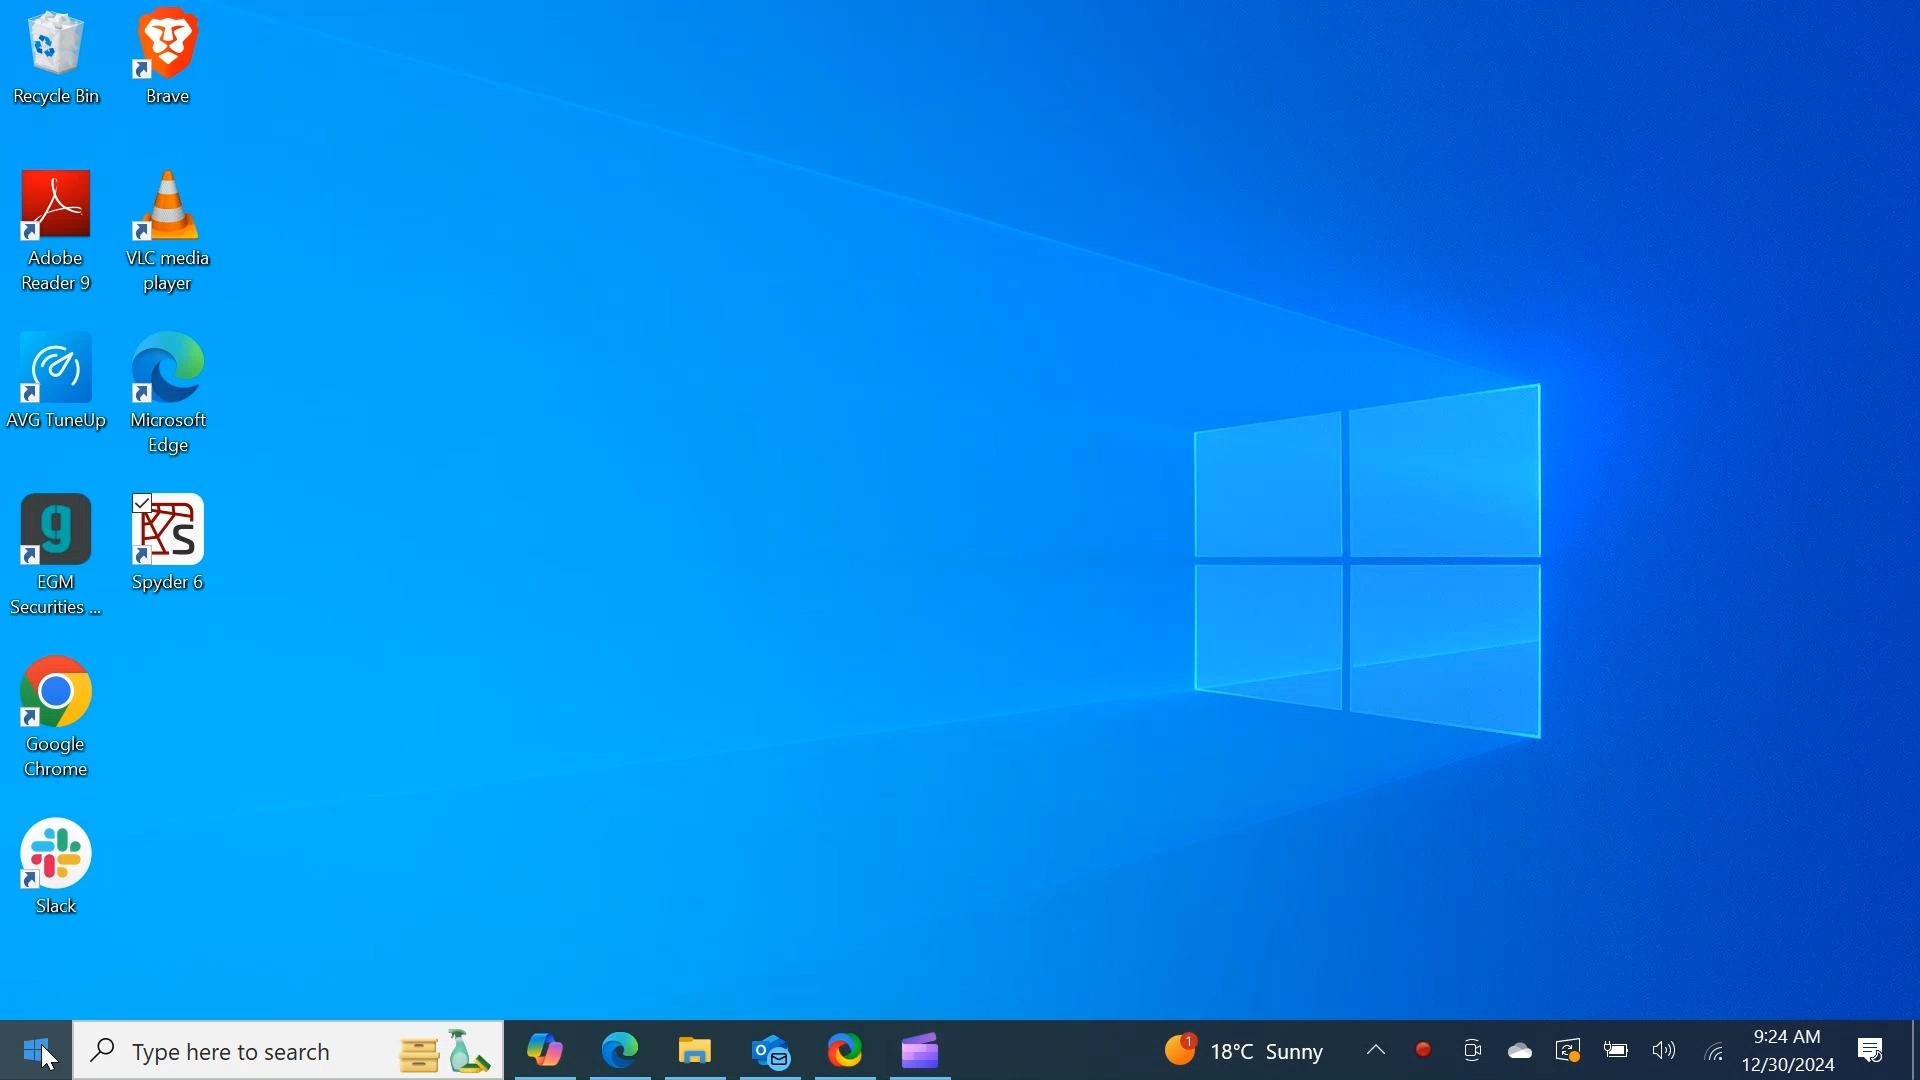 This screenshot has height=1080, width=1920. I want to click on Slack Desktop Icon, so click(55, 868).